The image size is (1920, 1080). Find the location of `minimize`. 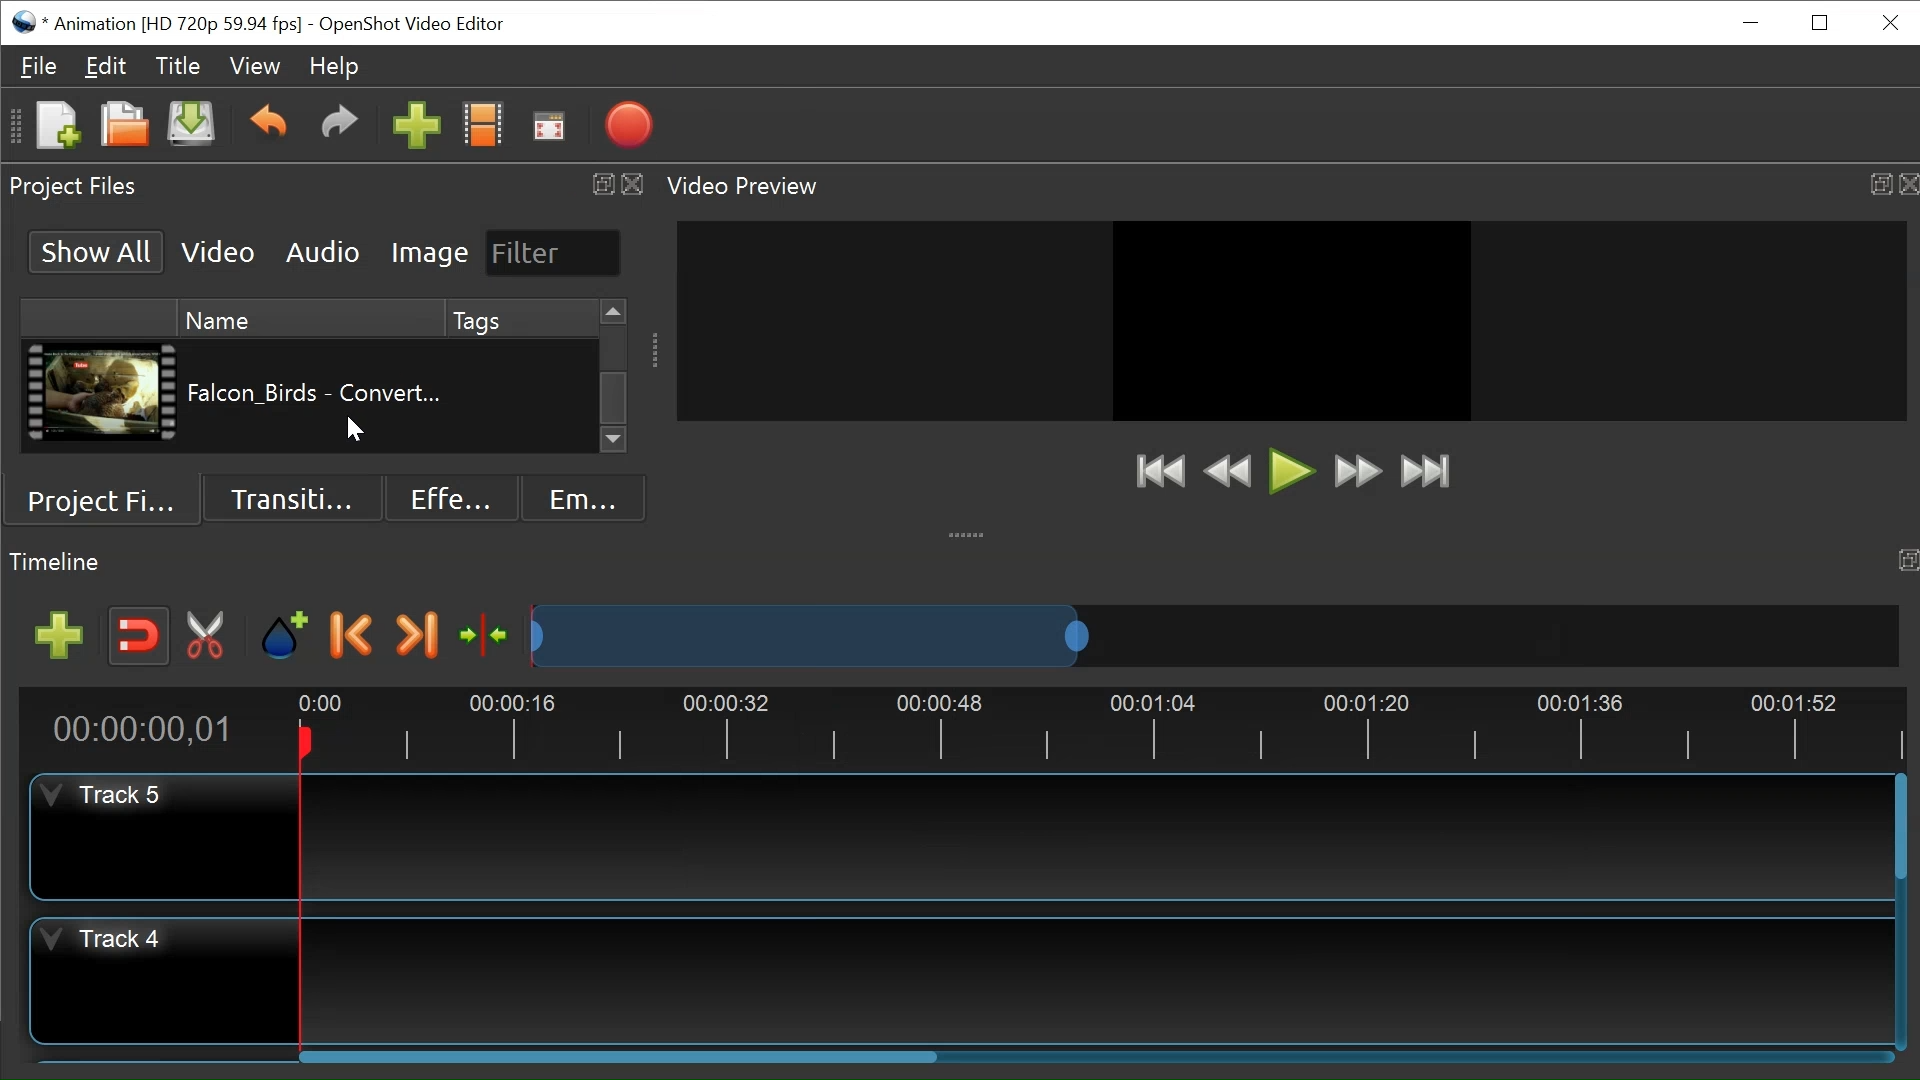

minimize is located at coordinates (1749, 25).